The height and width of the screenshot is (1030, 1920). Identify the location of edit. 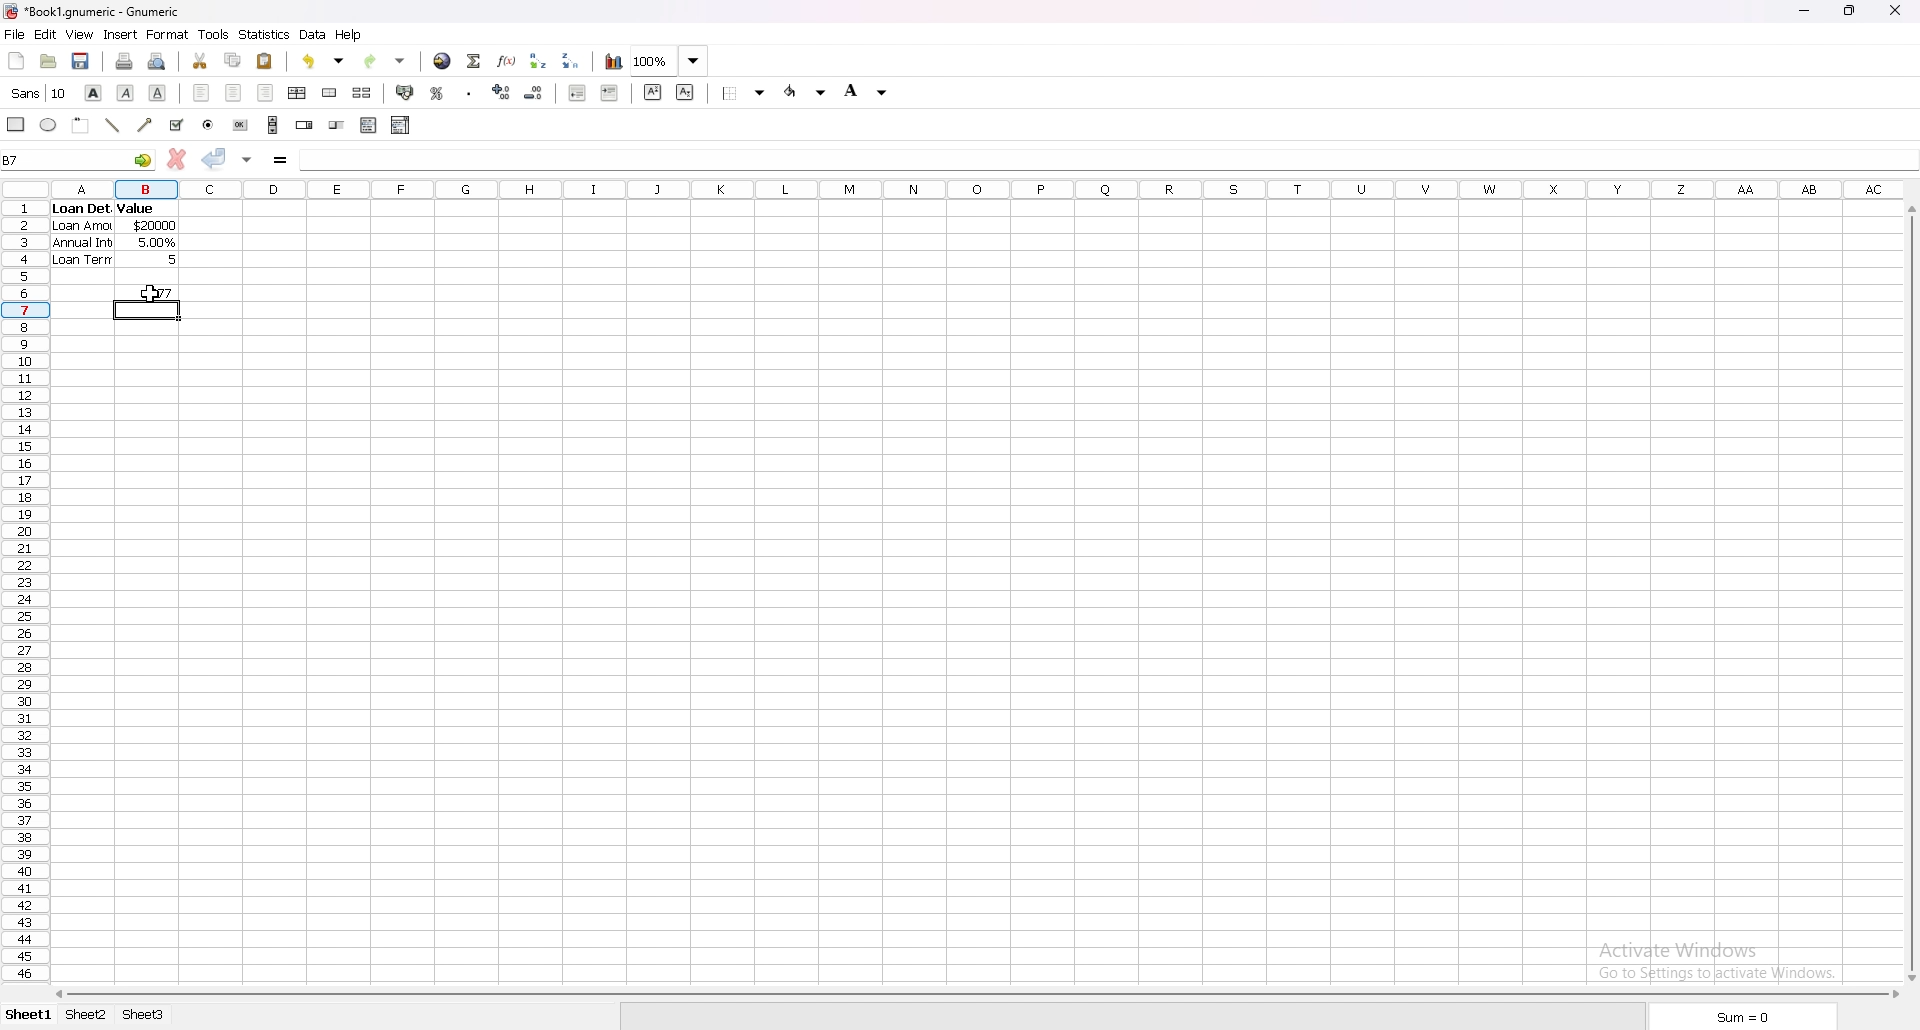
(45, 34).